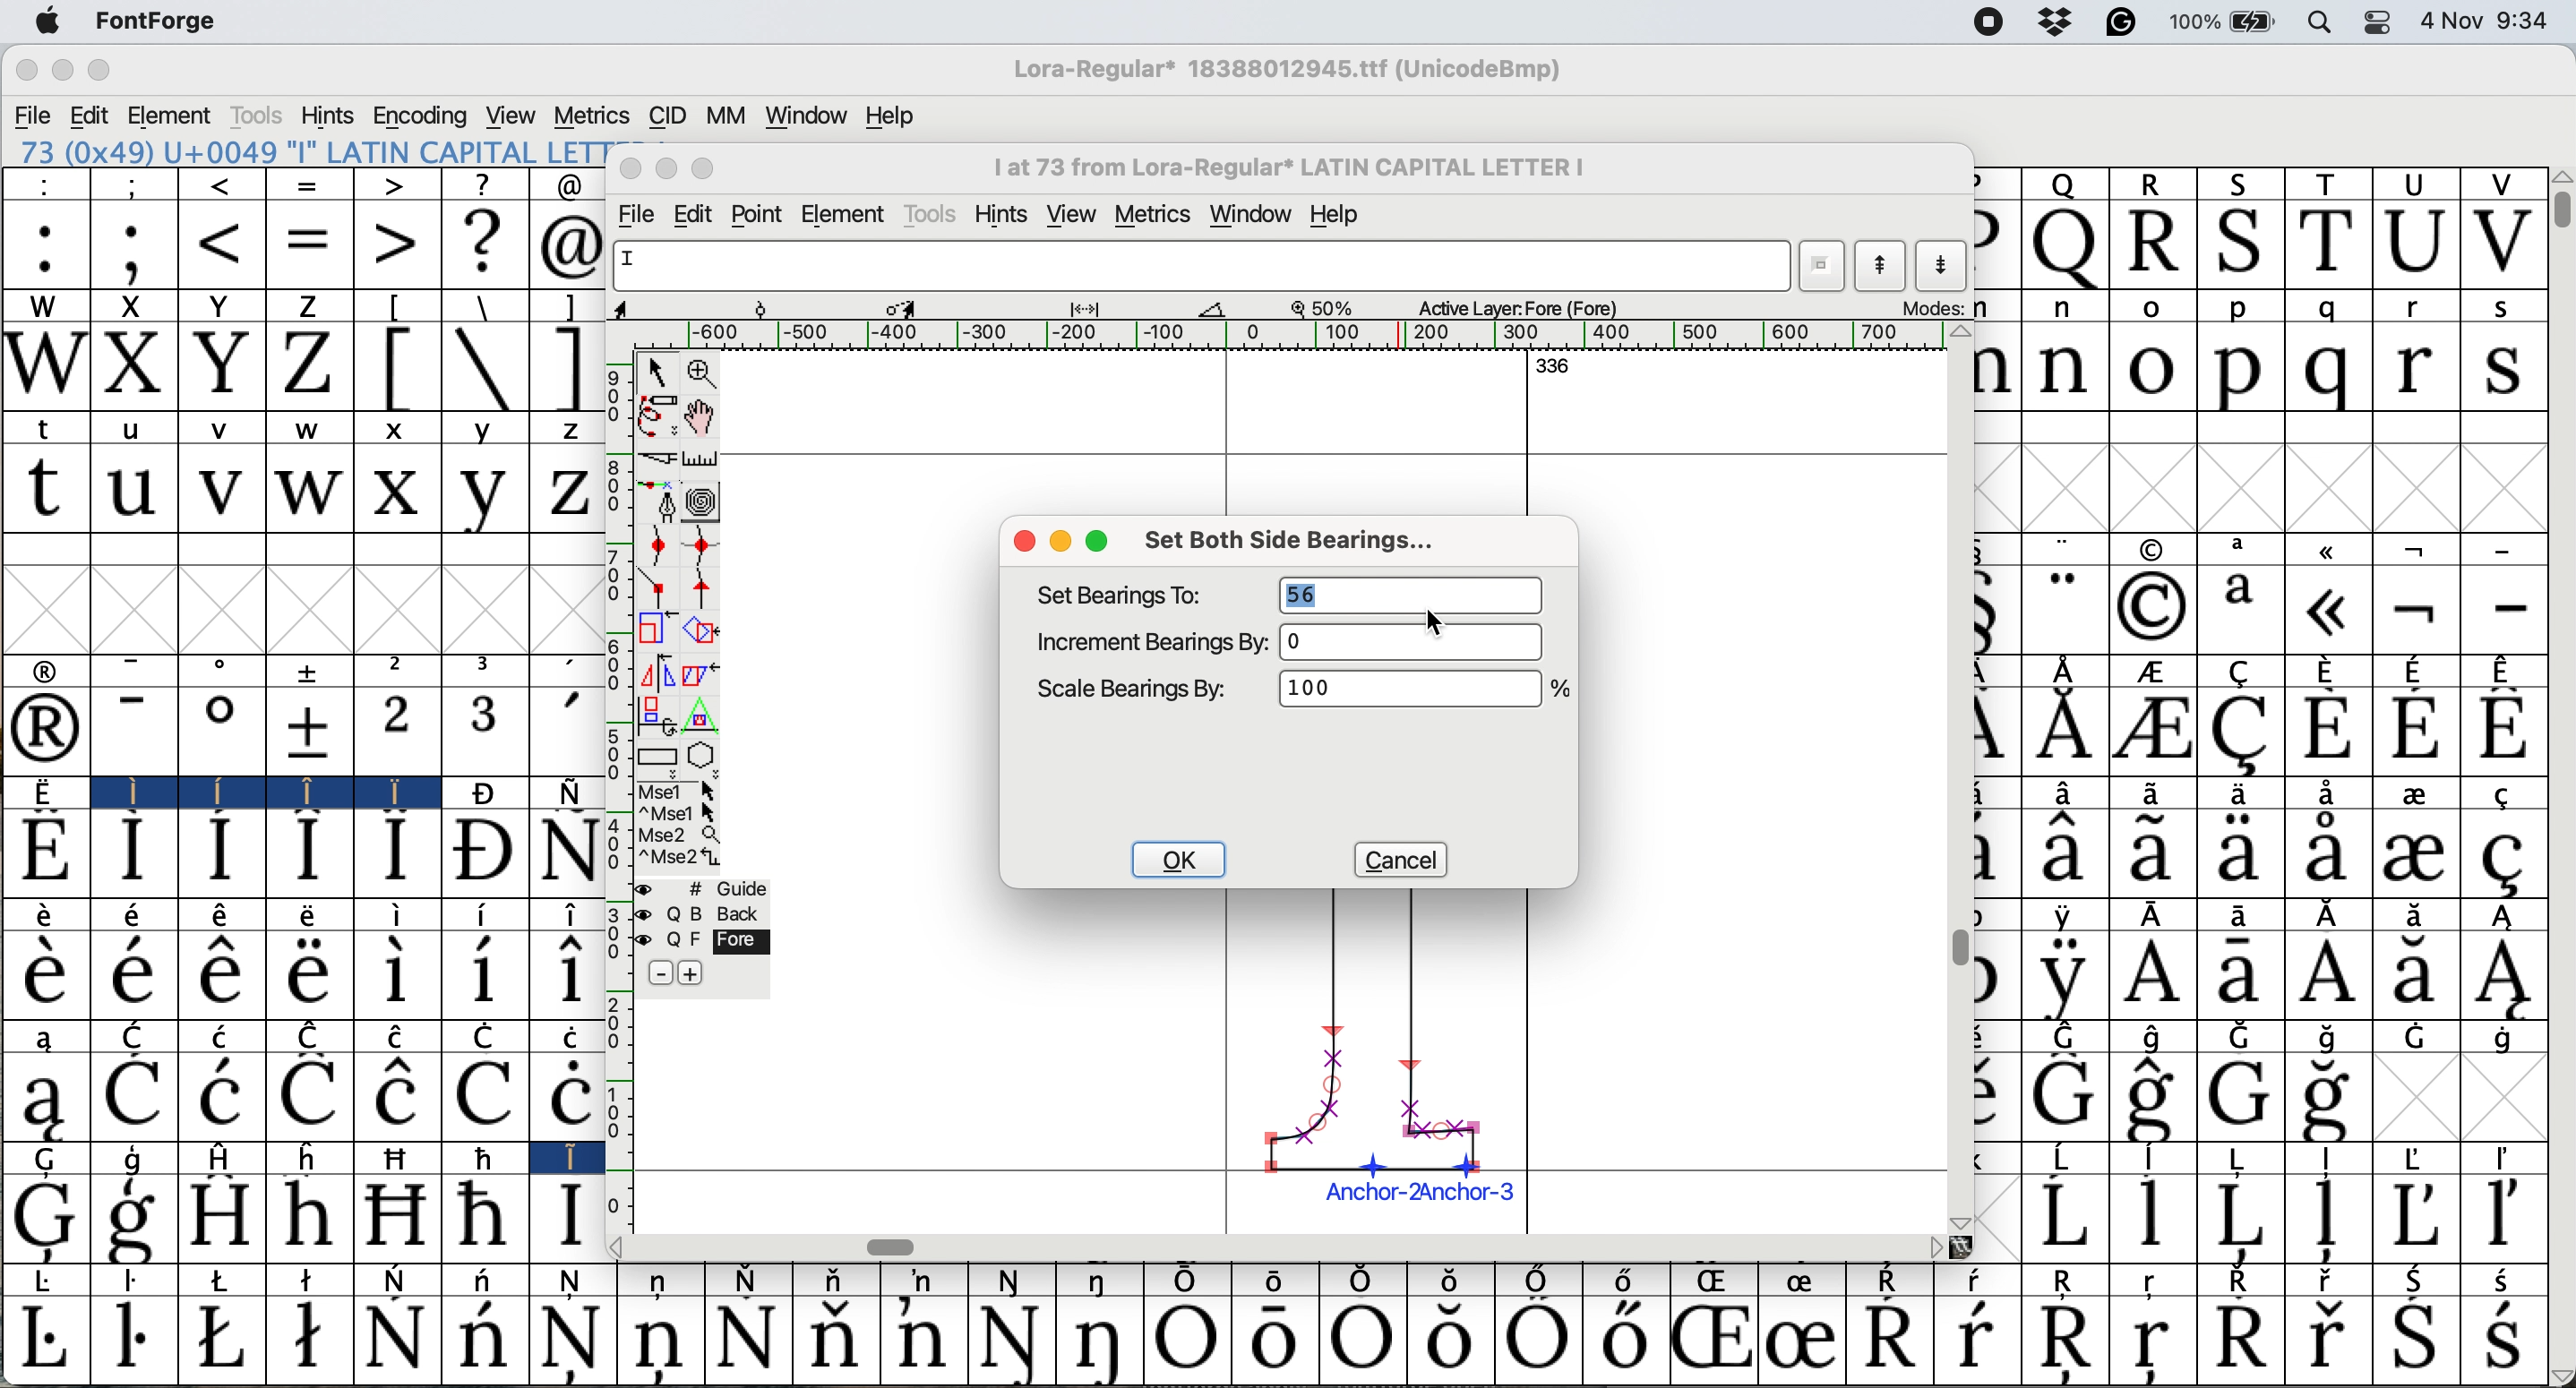  I want to click on active layers, so click(1523, 305).